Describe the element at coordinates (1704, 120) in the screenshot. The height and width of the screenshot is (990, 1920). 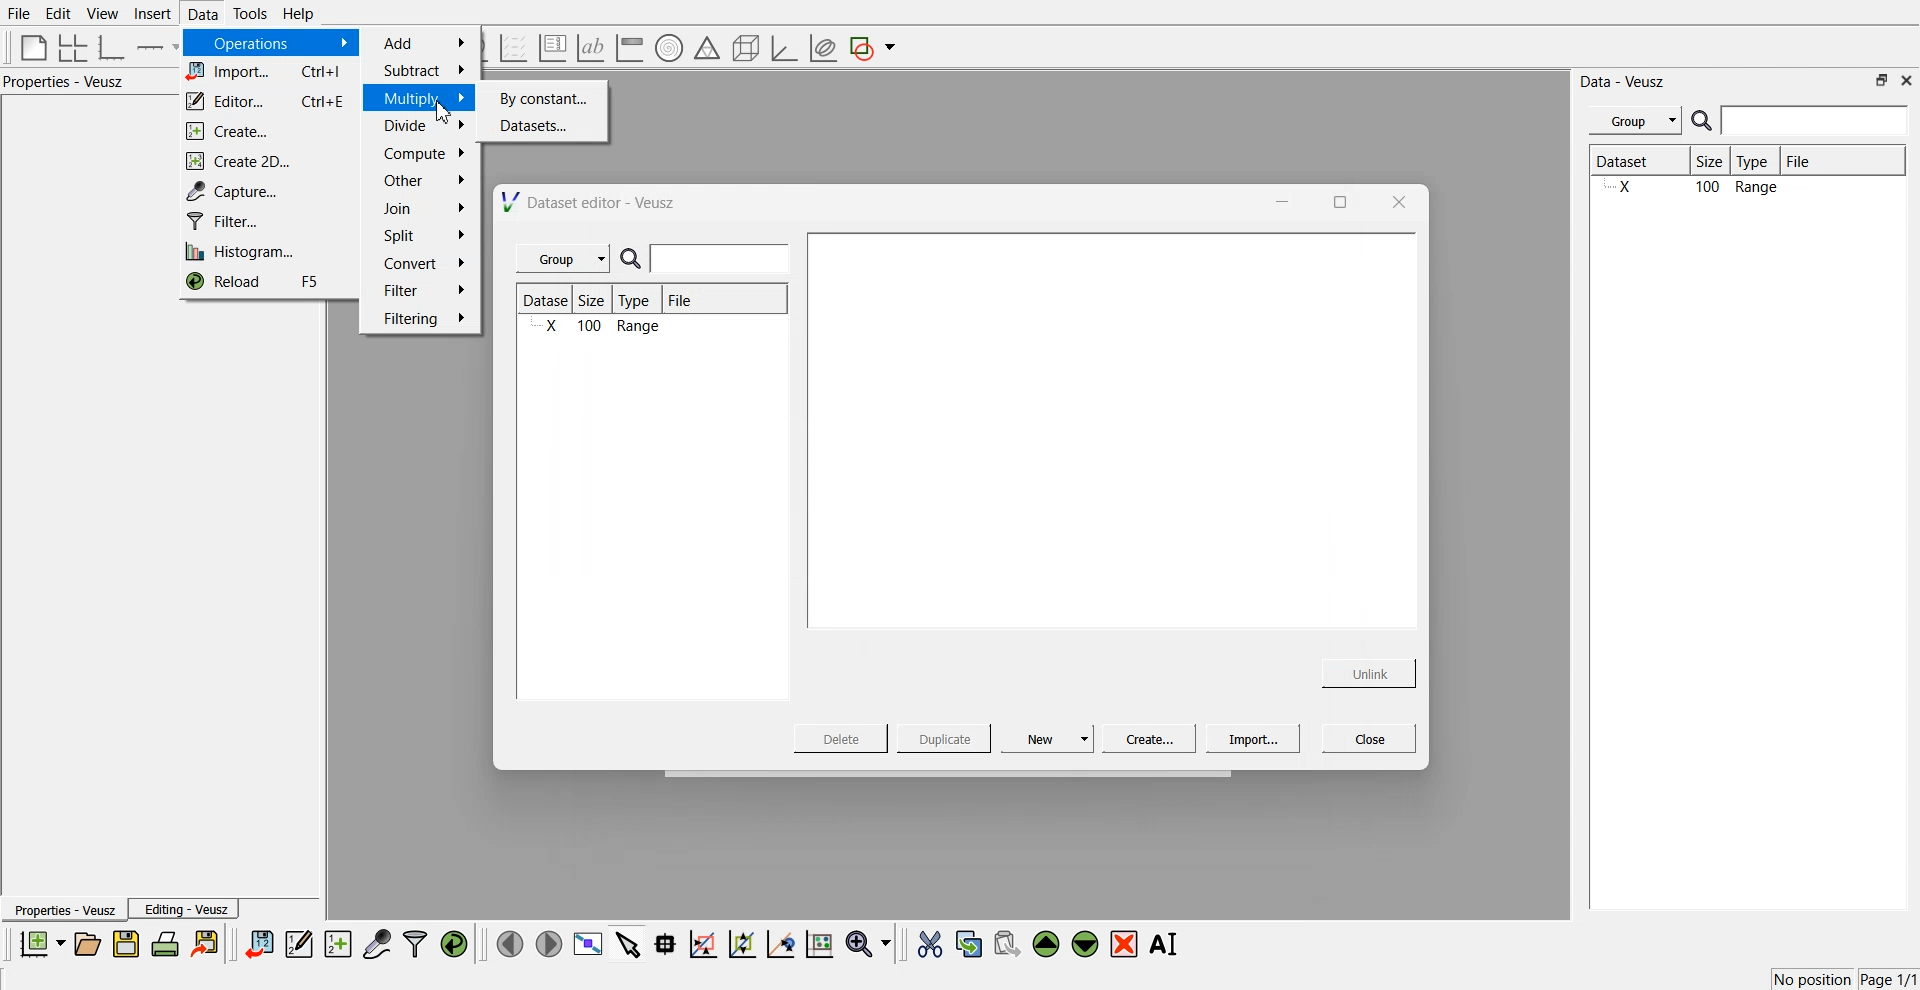
I see `search icon` at that location.